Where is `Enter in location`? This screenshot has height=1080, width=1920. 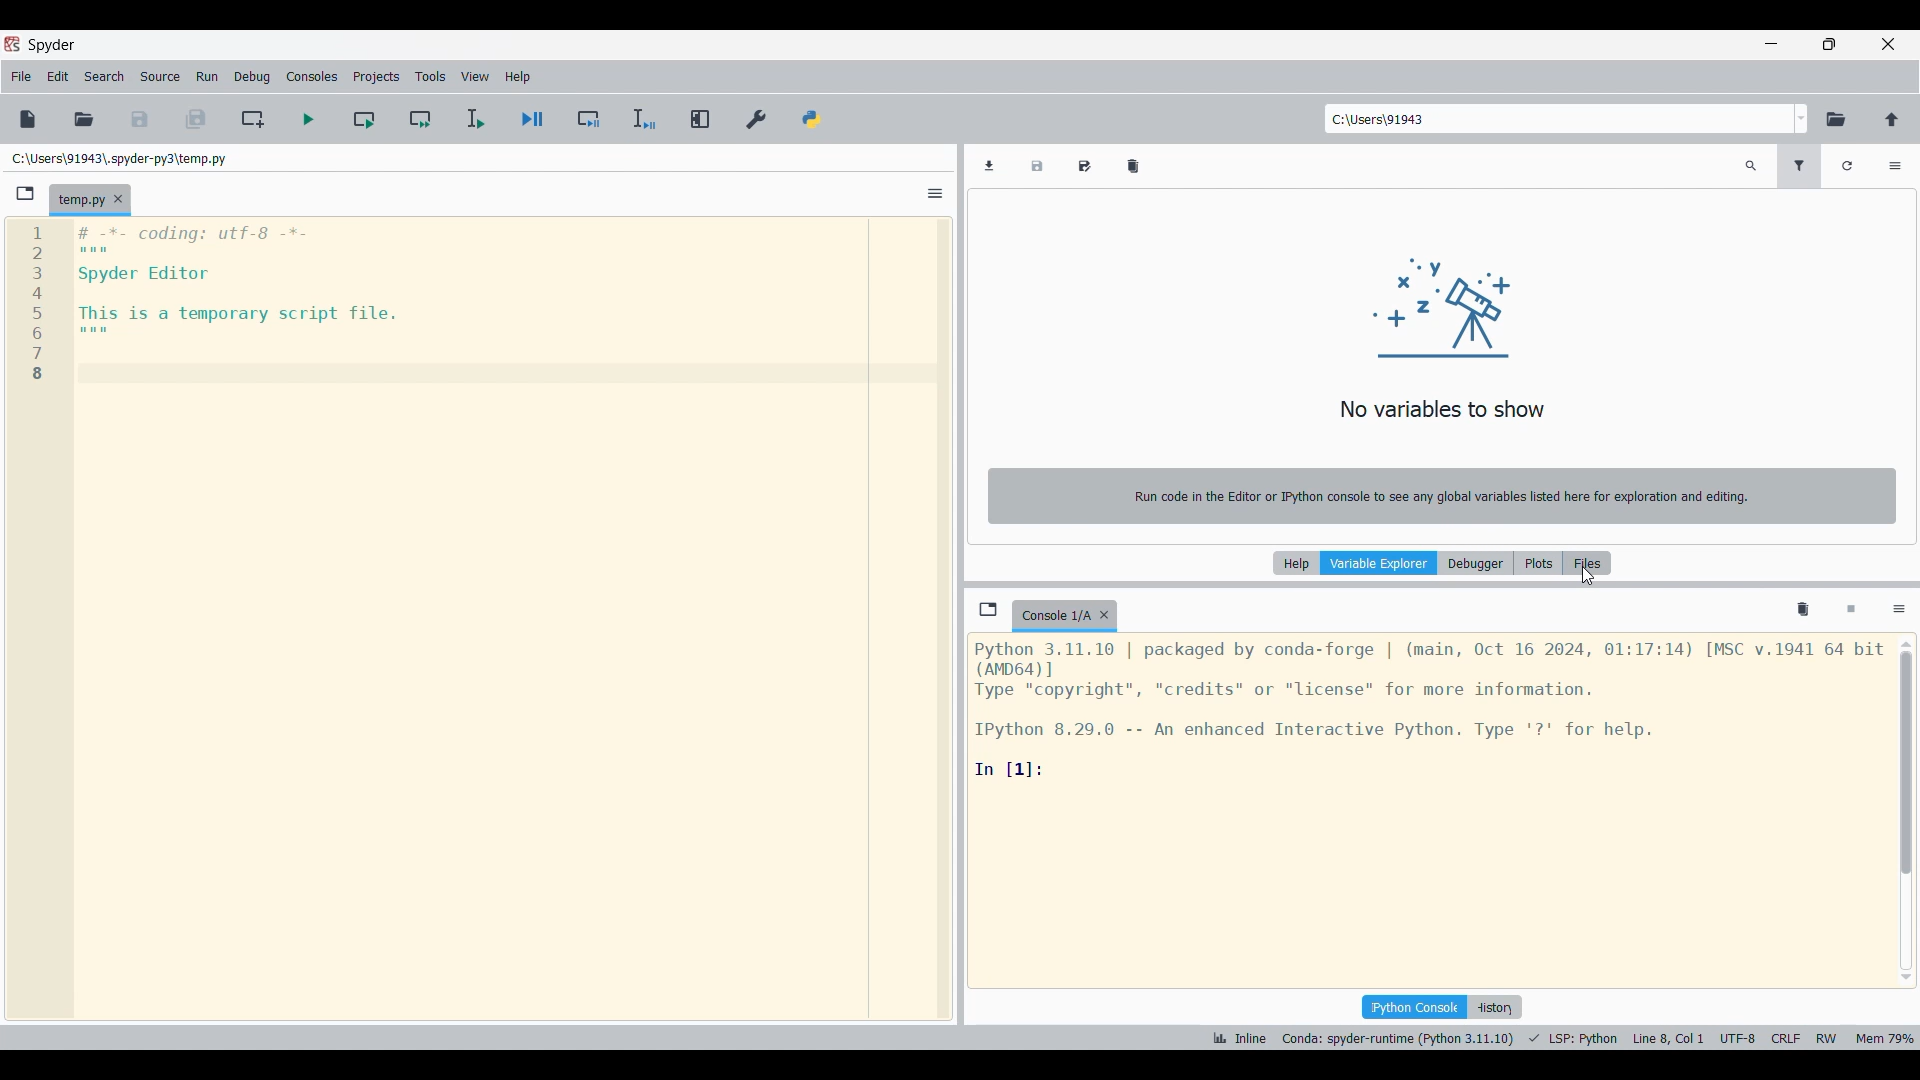
Enter in location is located at coordinates (1557, 119).